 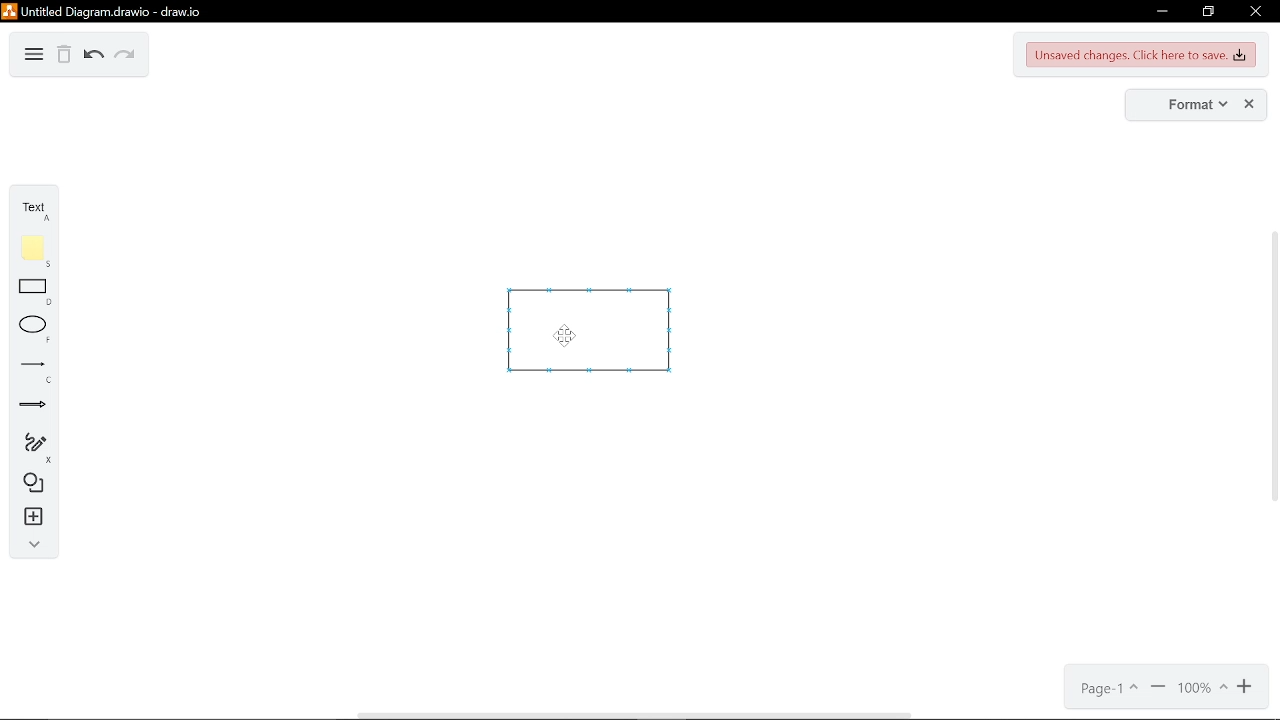 I want to click on freehand, so click(x=35, y=448).